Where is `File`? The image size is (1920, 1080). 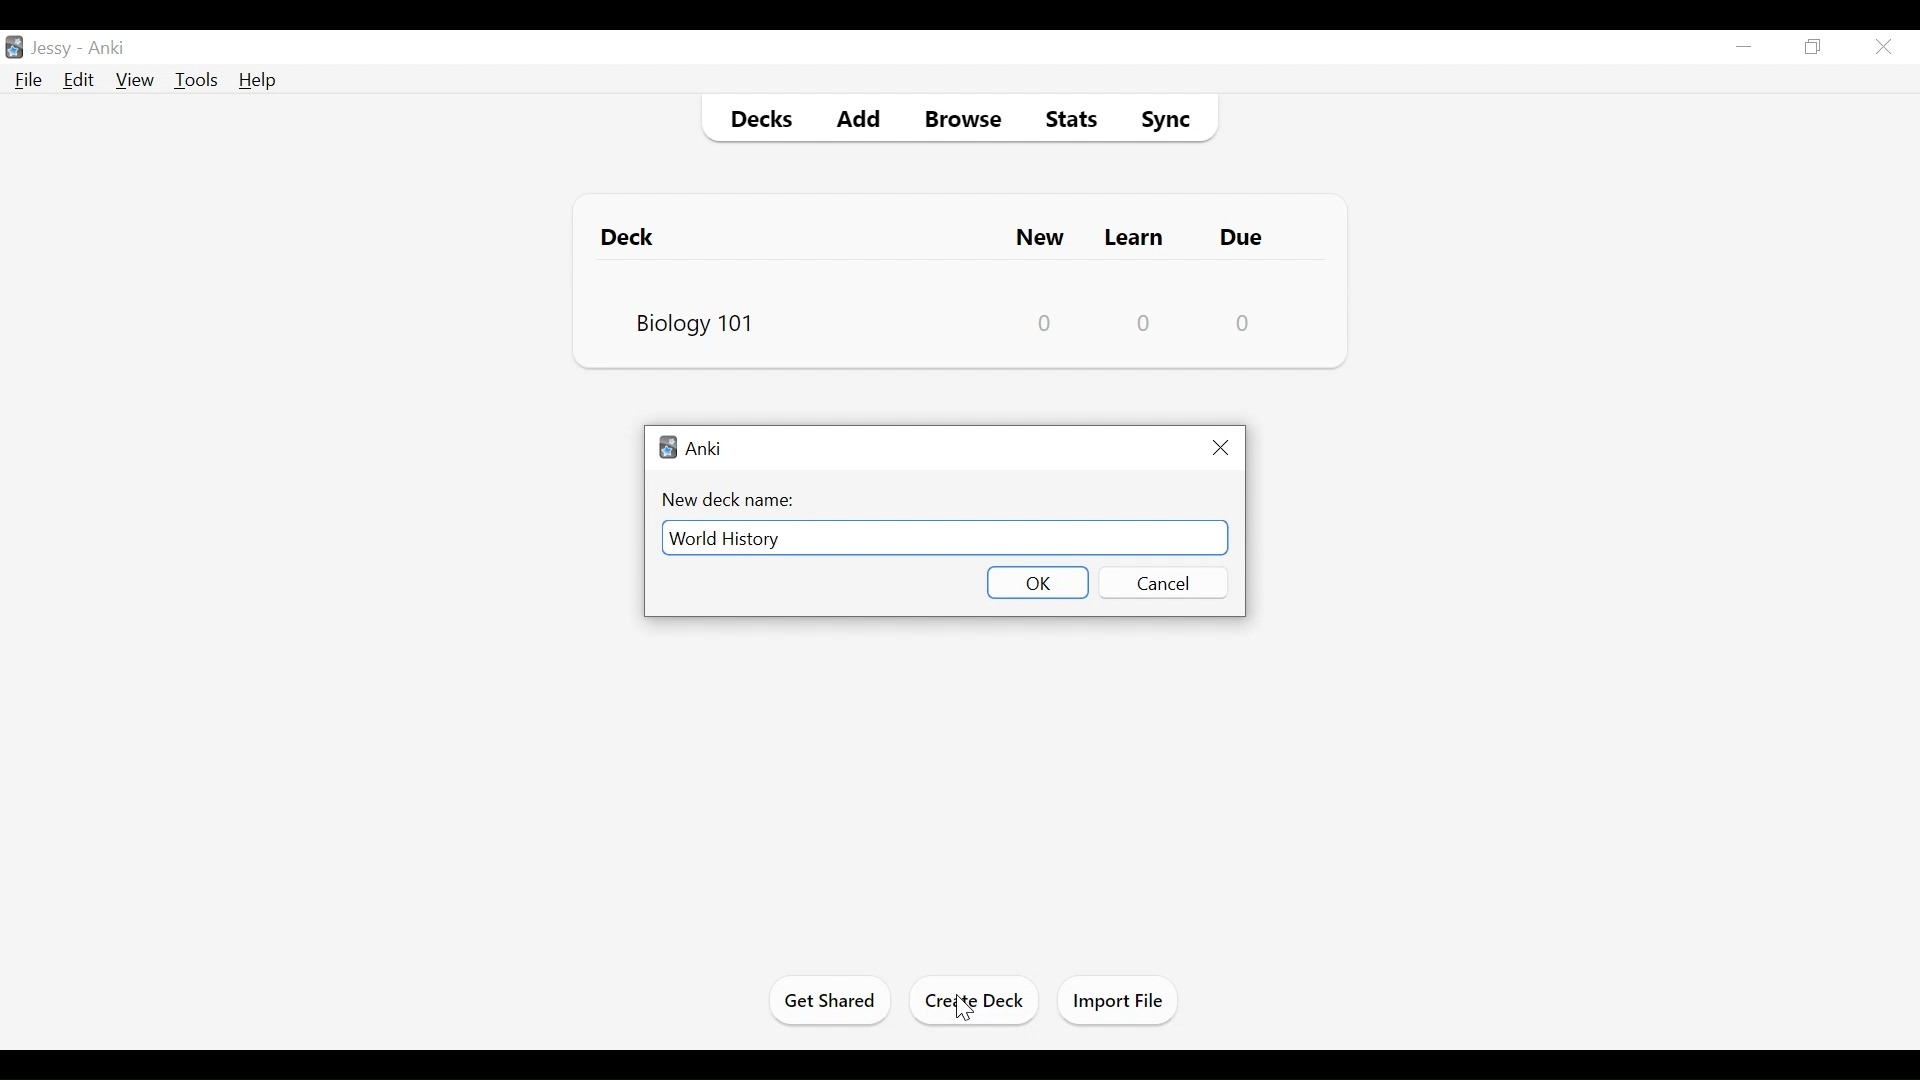
File is located at coordinates (31, 80).